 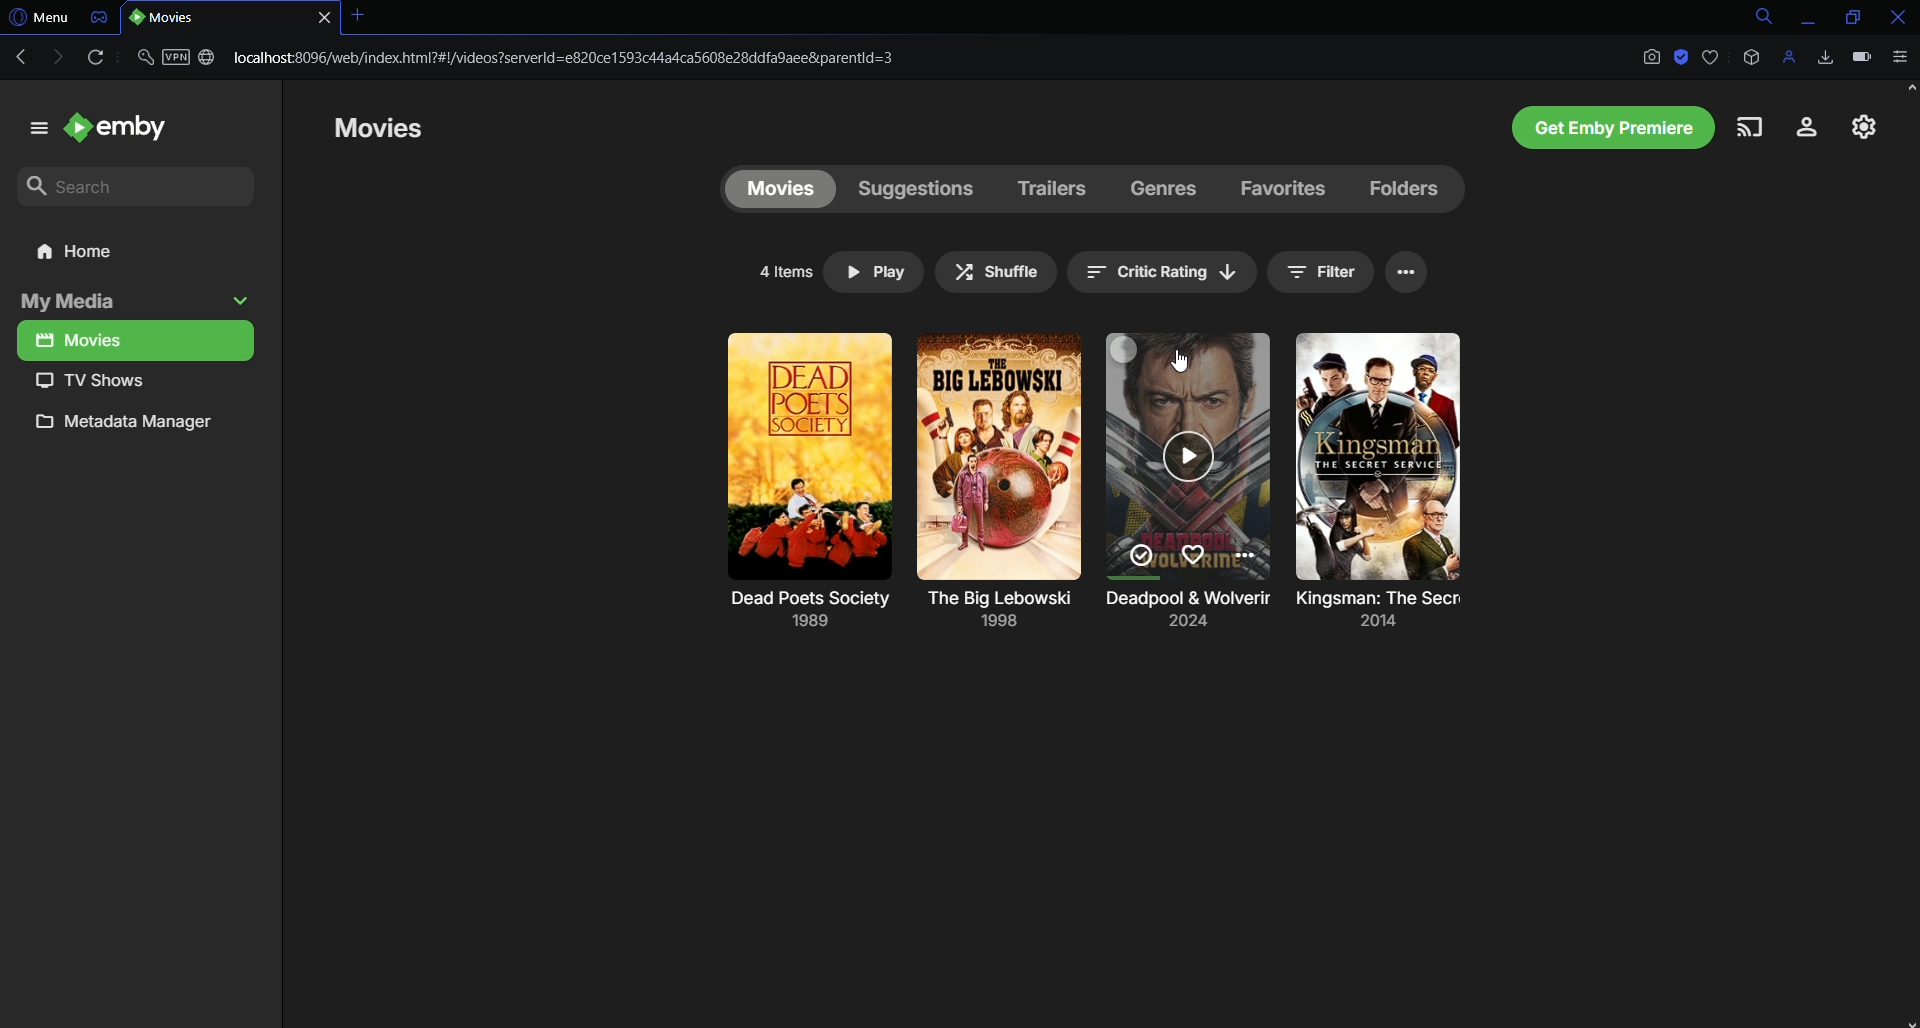 What do you see at coordinates (396, 130) in the screenshot?
I see `Movies` at bounding box center [396, 130].